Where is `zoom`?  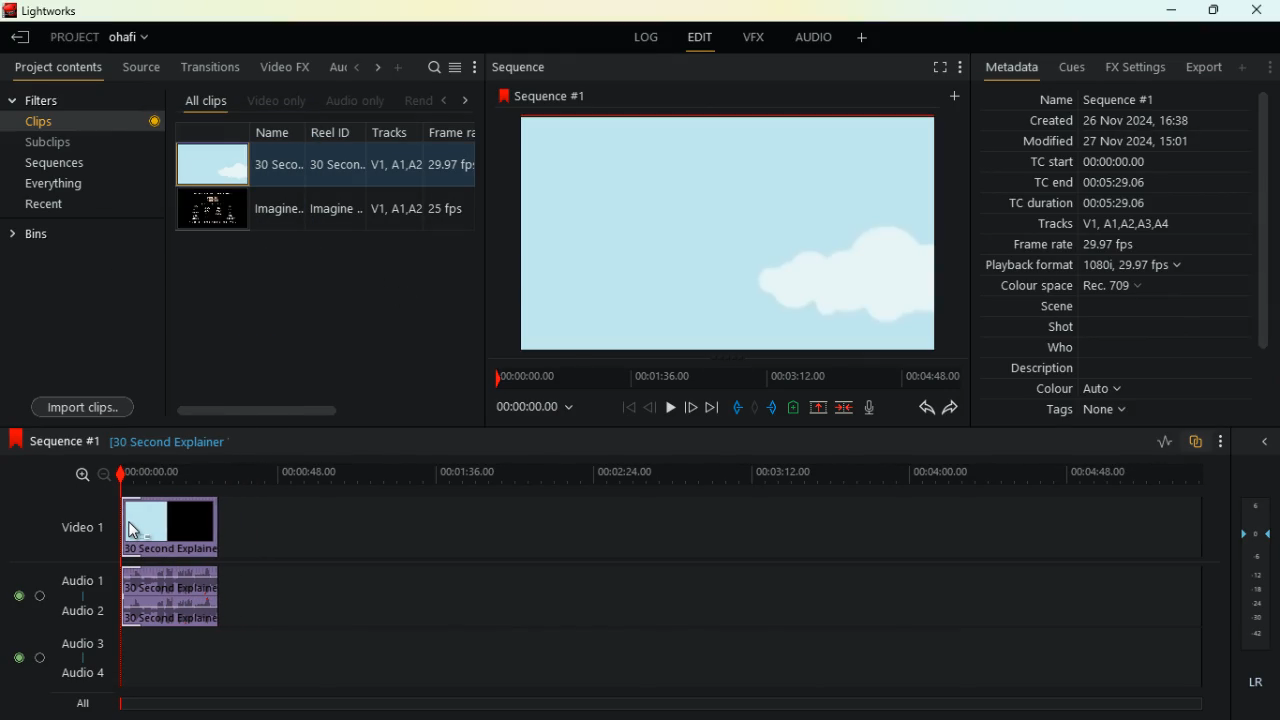
zoom is located at coordinates (83, 476).